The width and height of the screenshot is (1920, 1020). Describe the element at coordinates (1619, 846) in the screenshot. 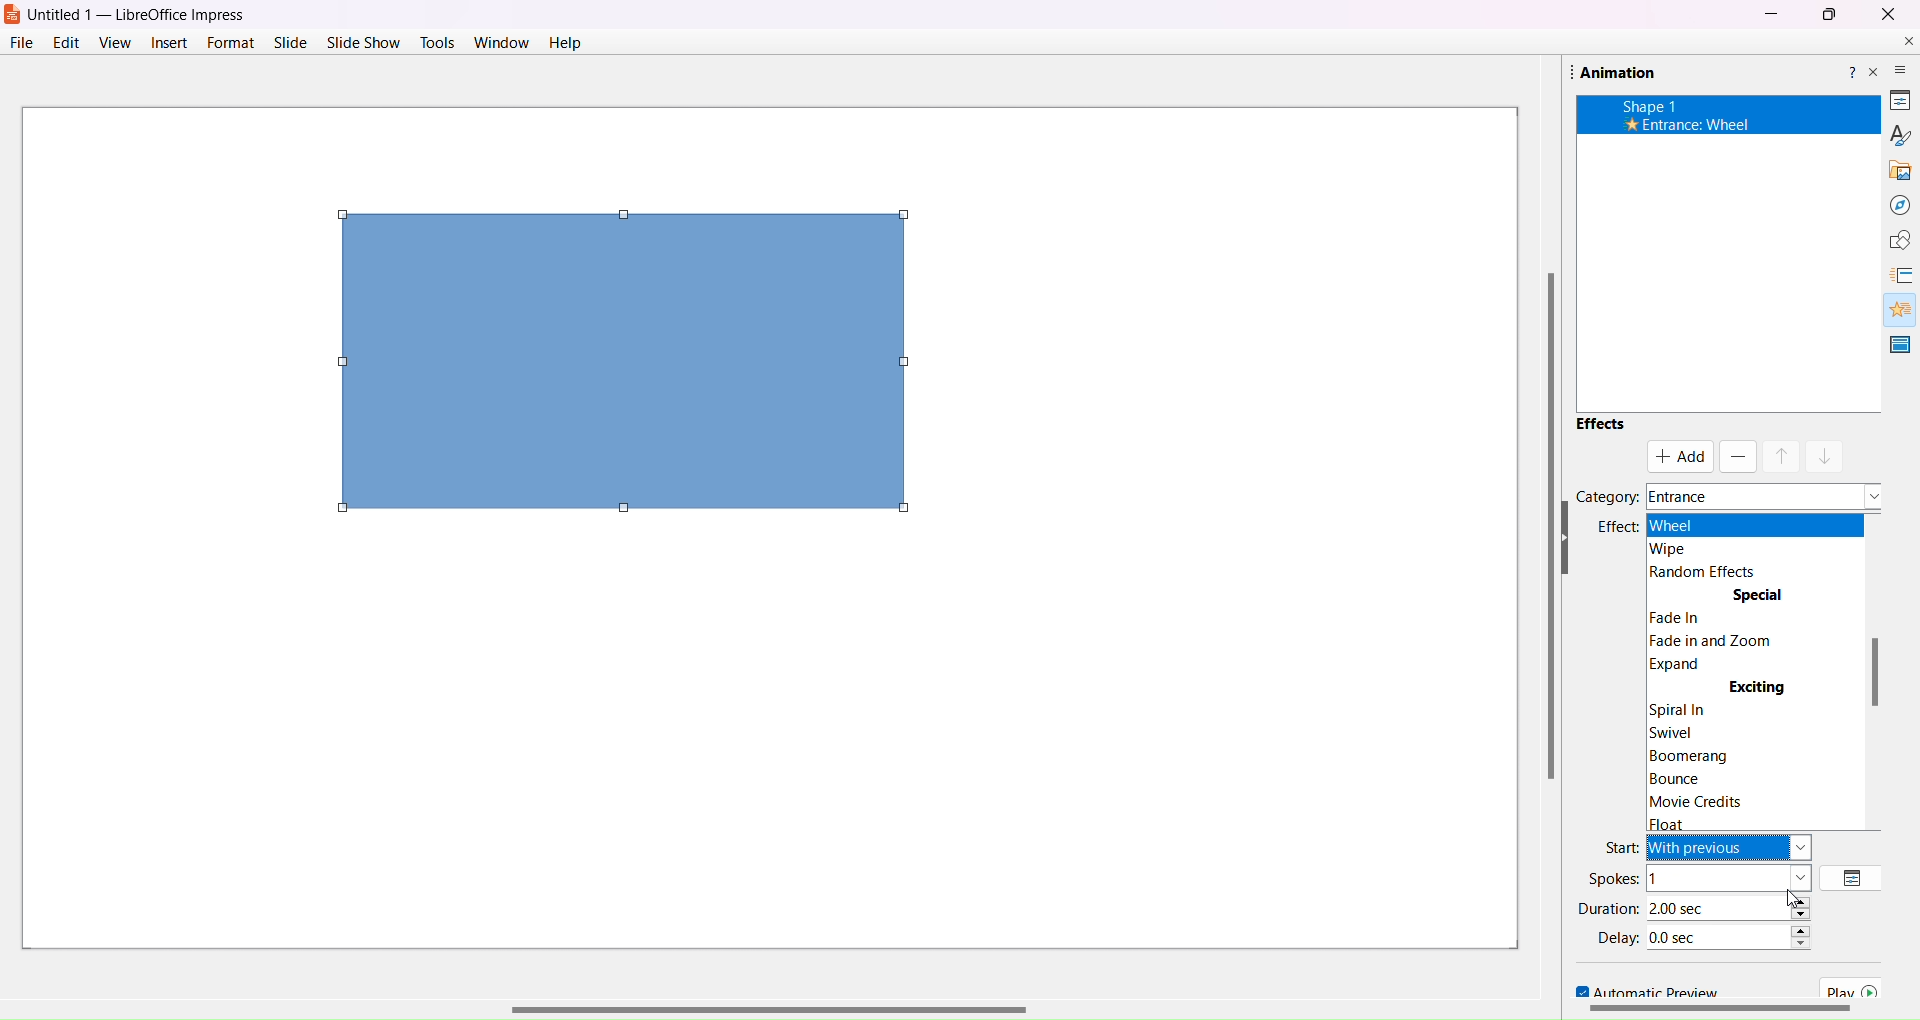

I see `Start` at that location.